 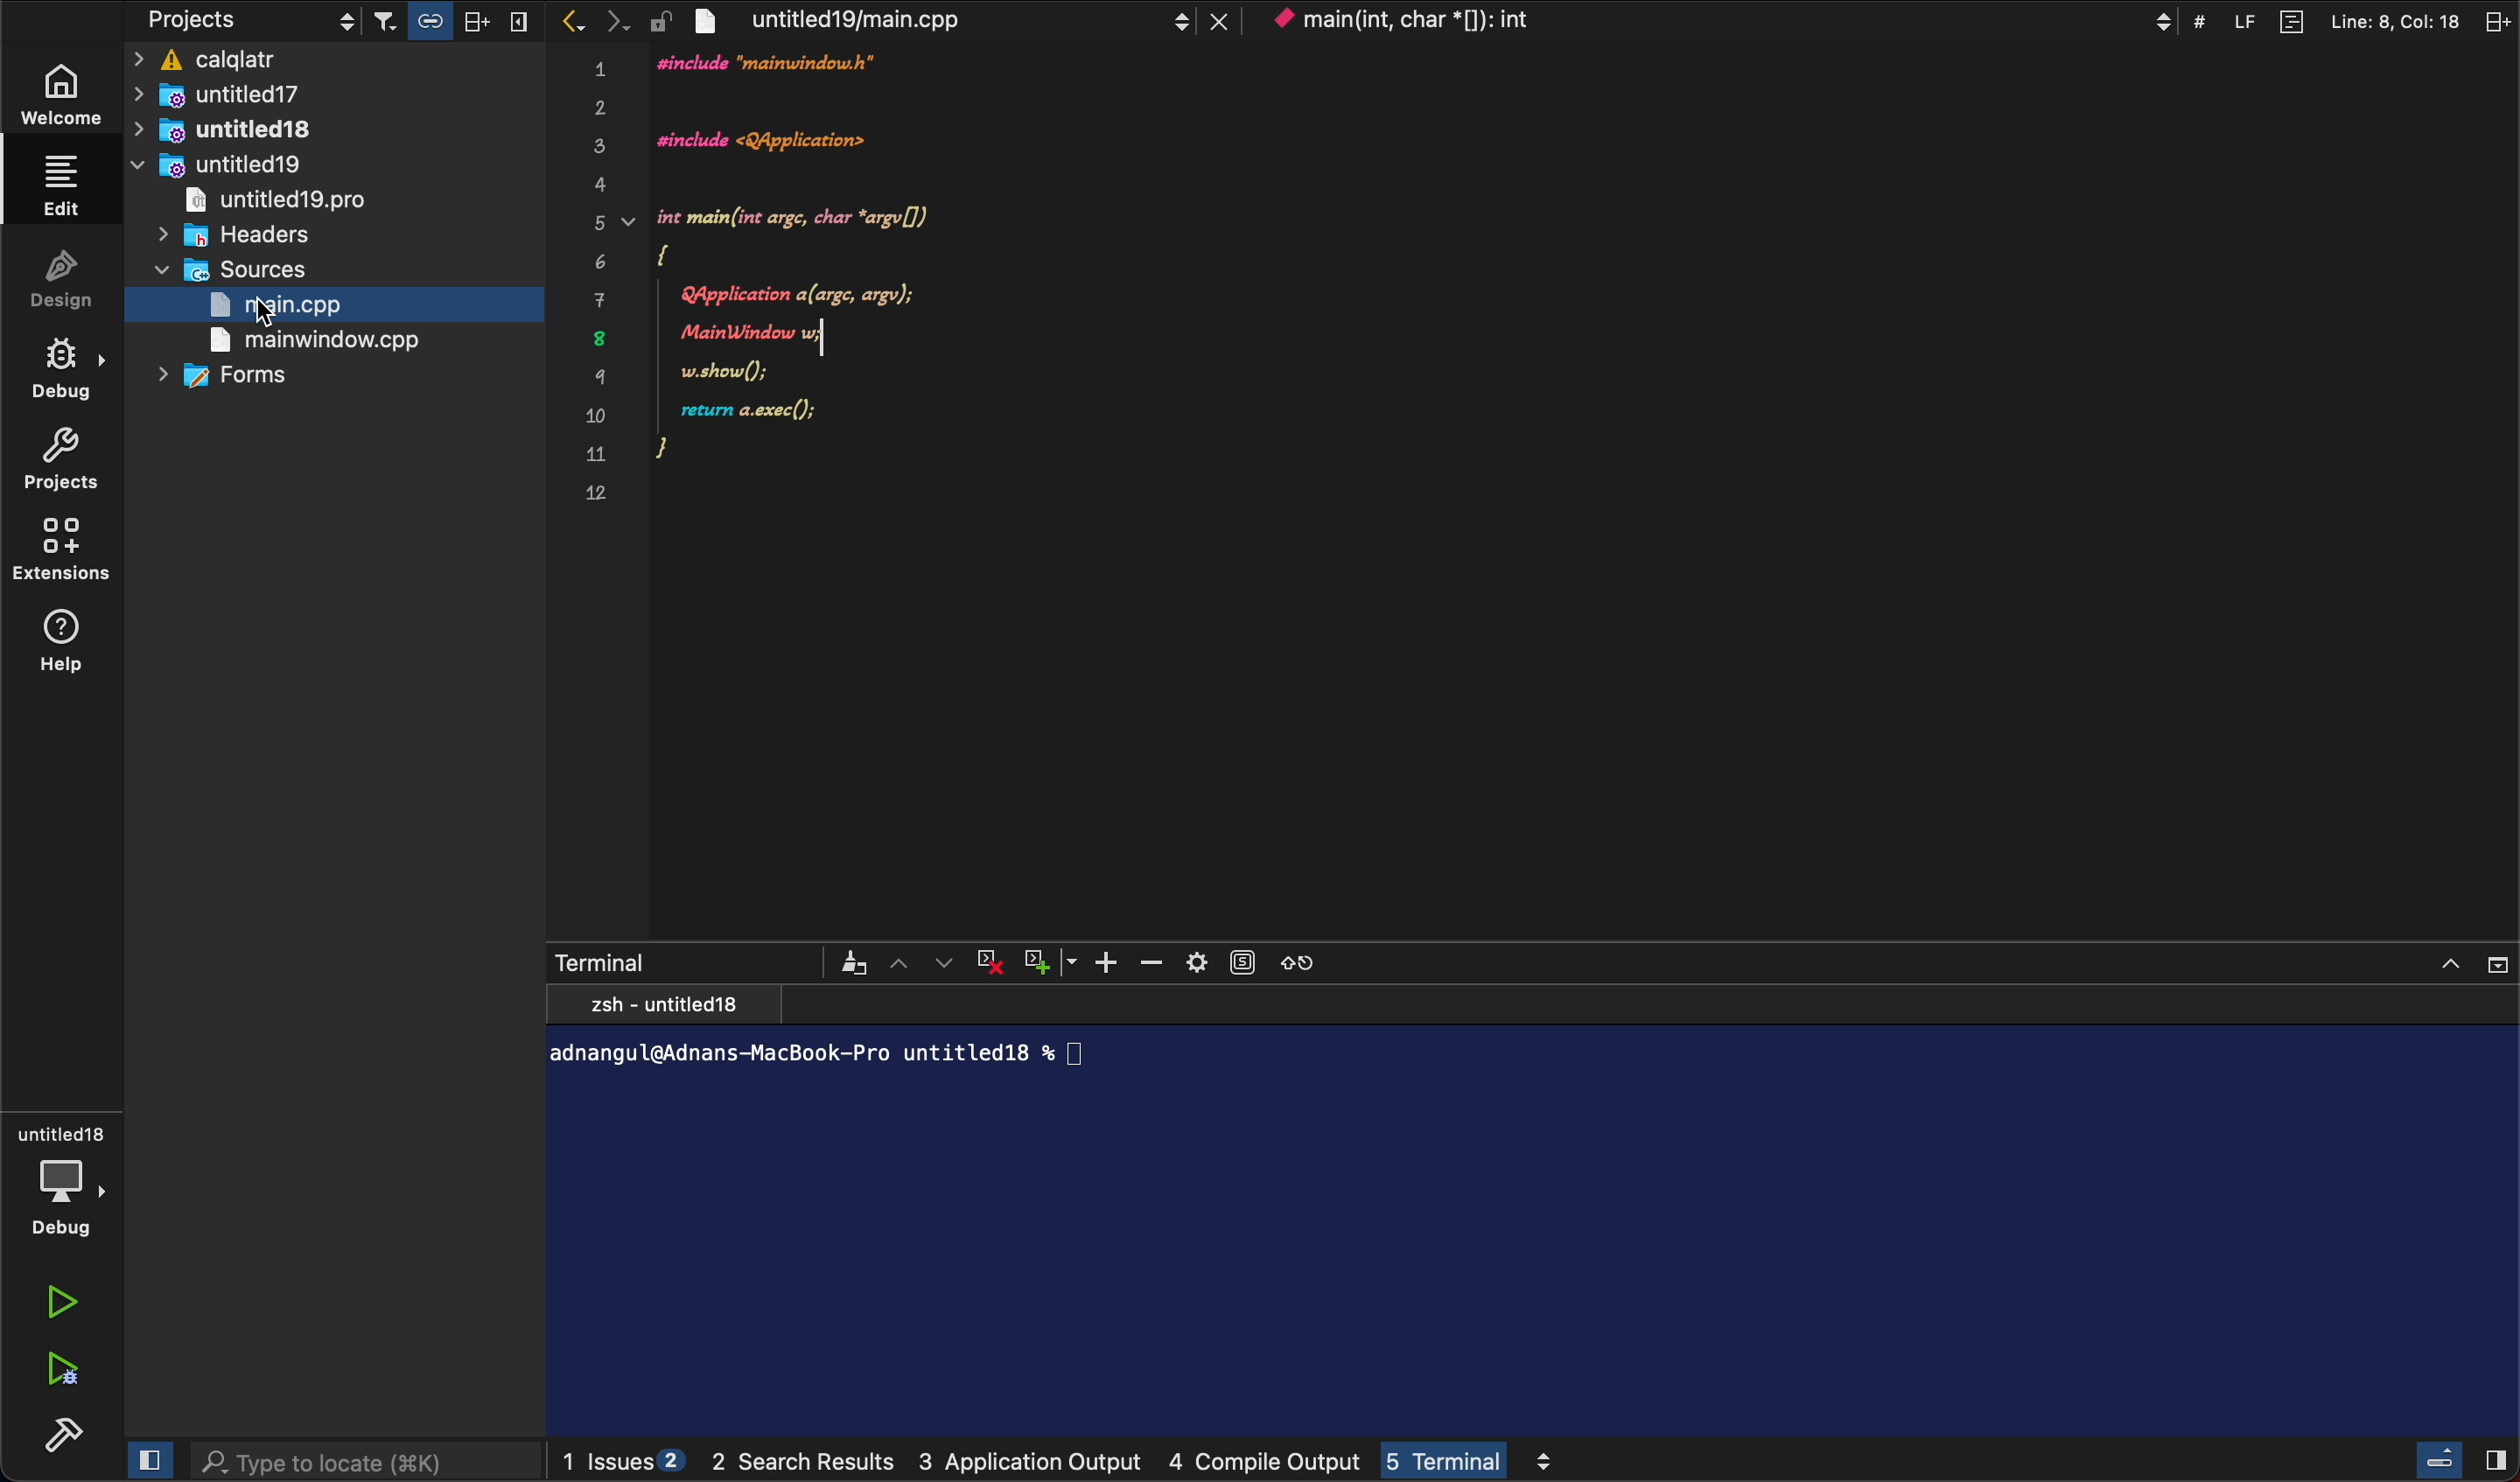 What do you see at coordinates (78, 285) in the screenshot?
I see `Design` at bounding box center [78, 285].